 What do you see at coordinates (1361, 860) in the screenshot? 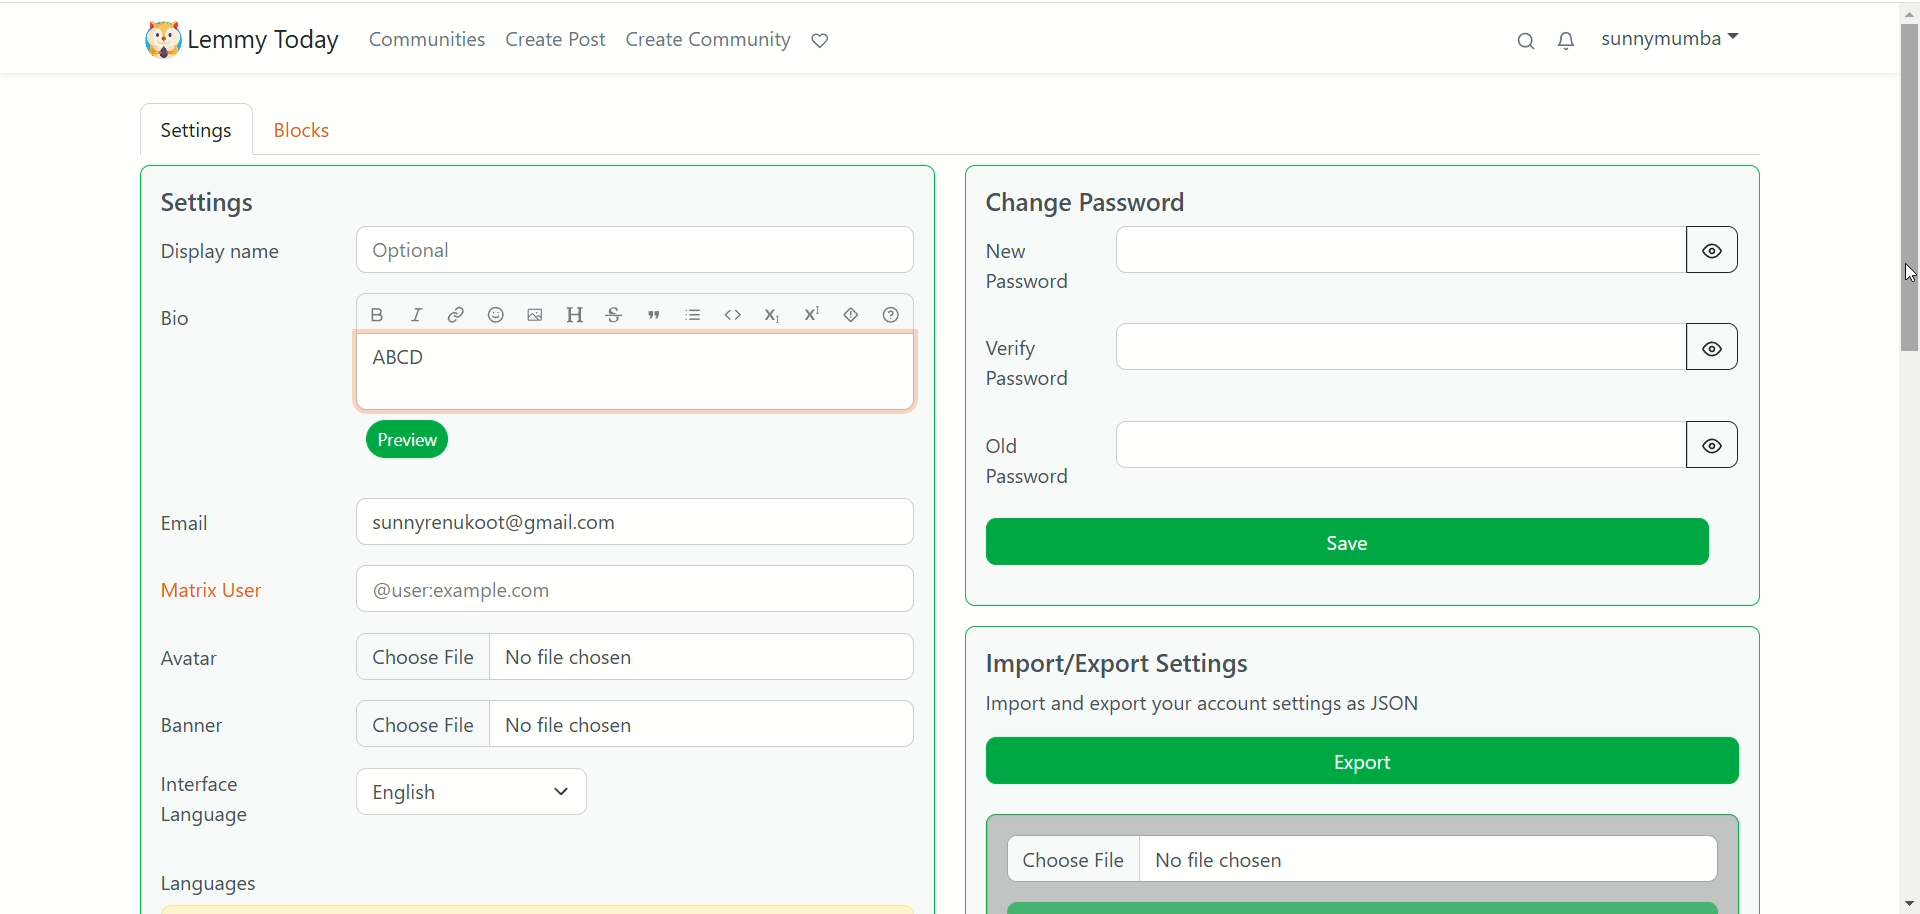
I see `choose file` at bounding box center [1361, 860].